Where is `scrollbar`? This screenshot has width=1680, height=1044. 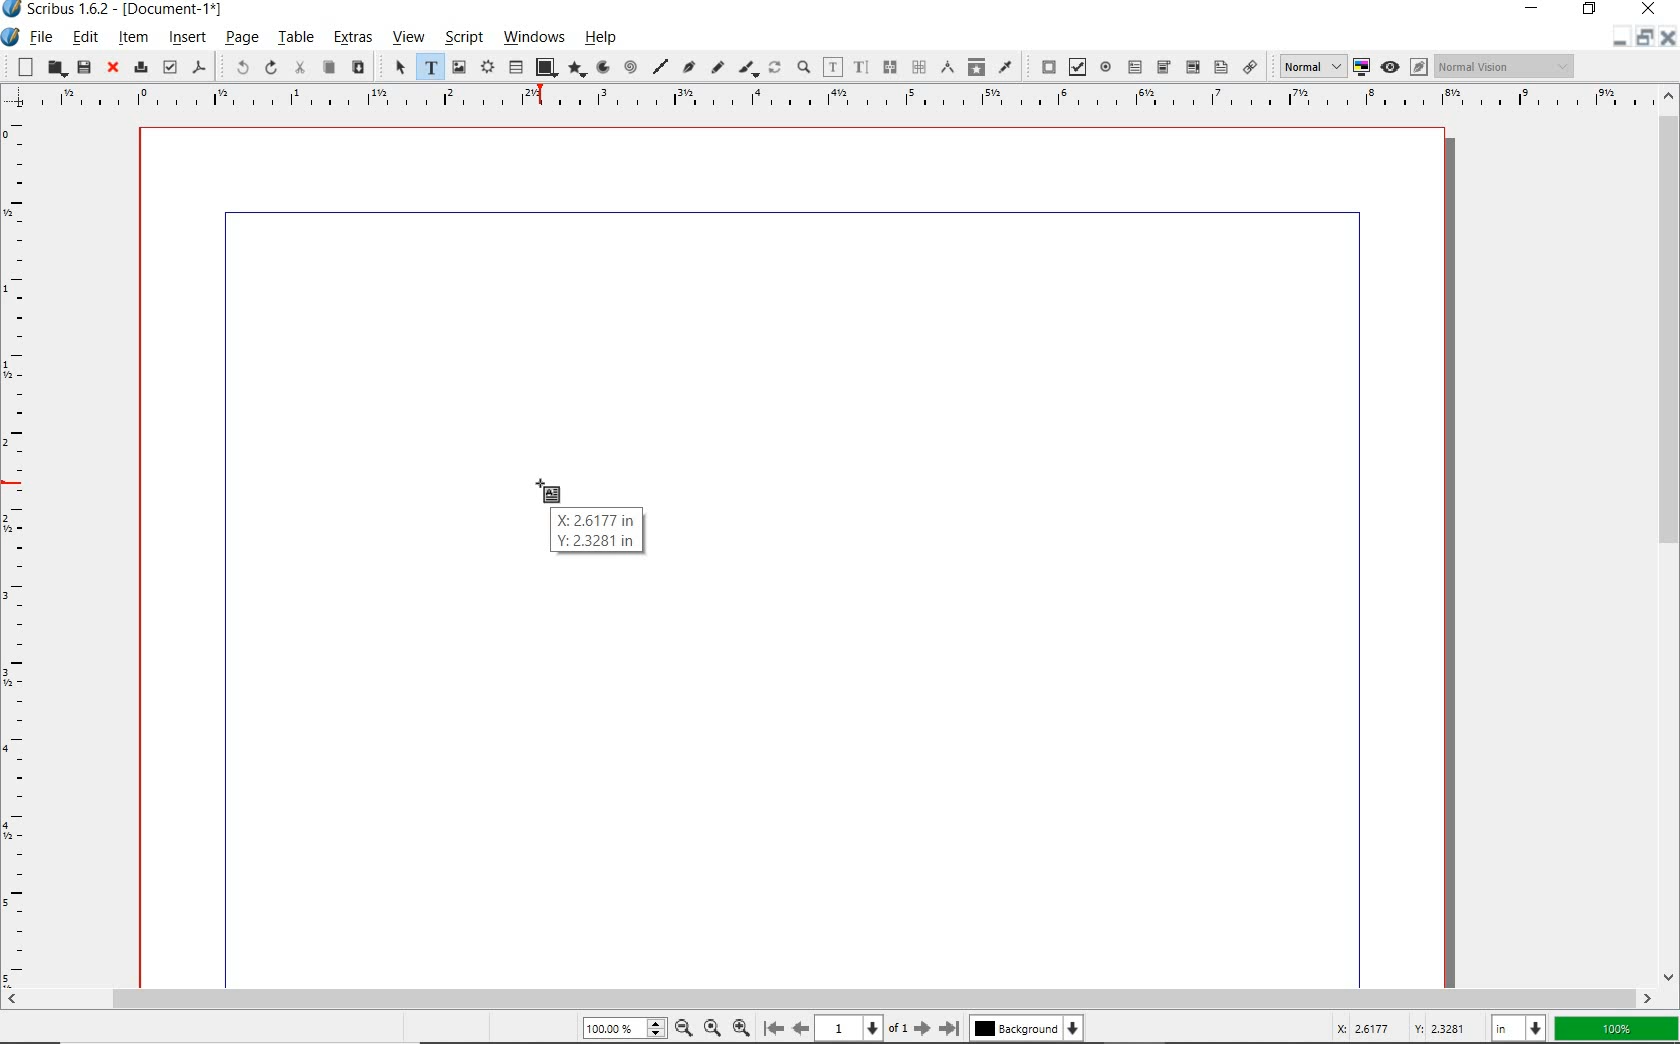
scrollbar is located at coordinates (1670, 535).